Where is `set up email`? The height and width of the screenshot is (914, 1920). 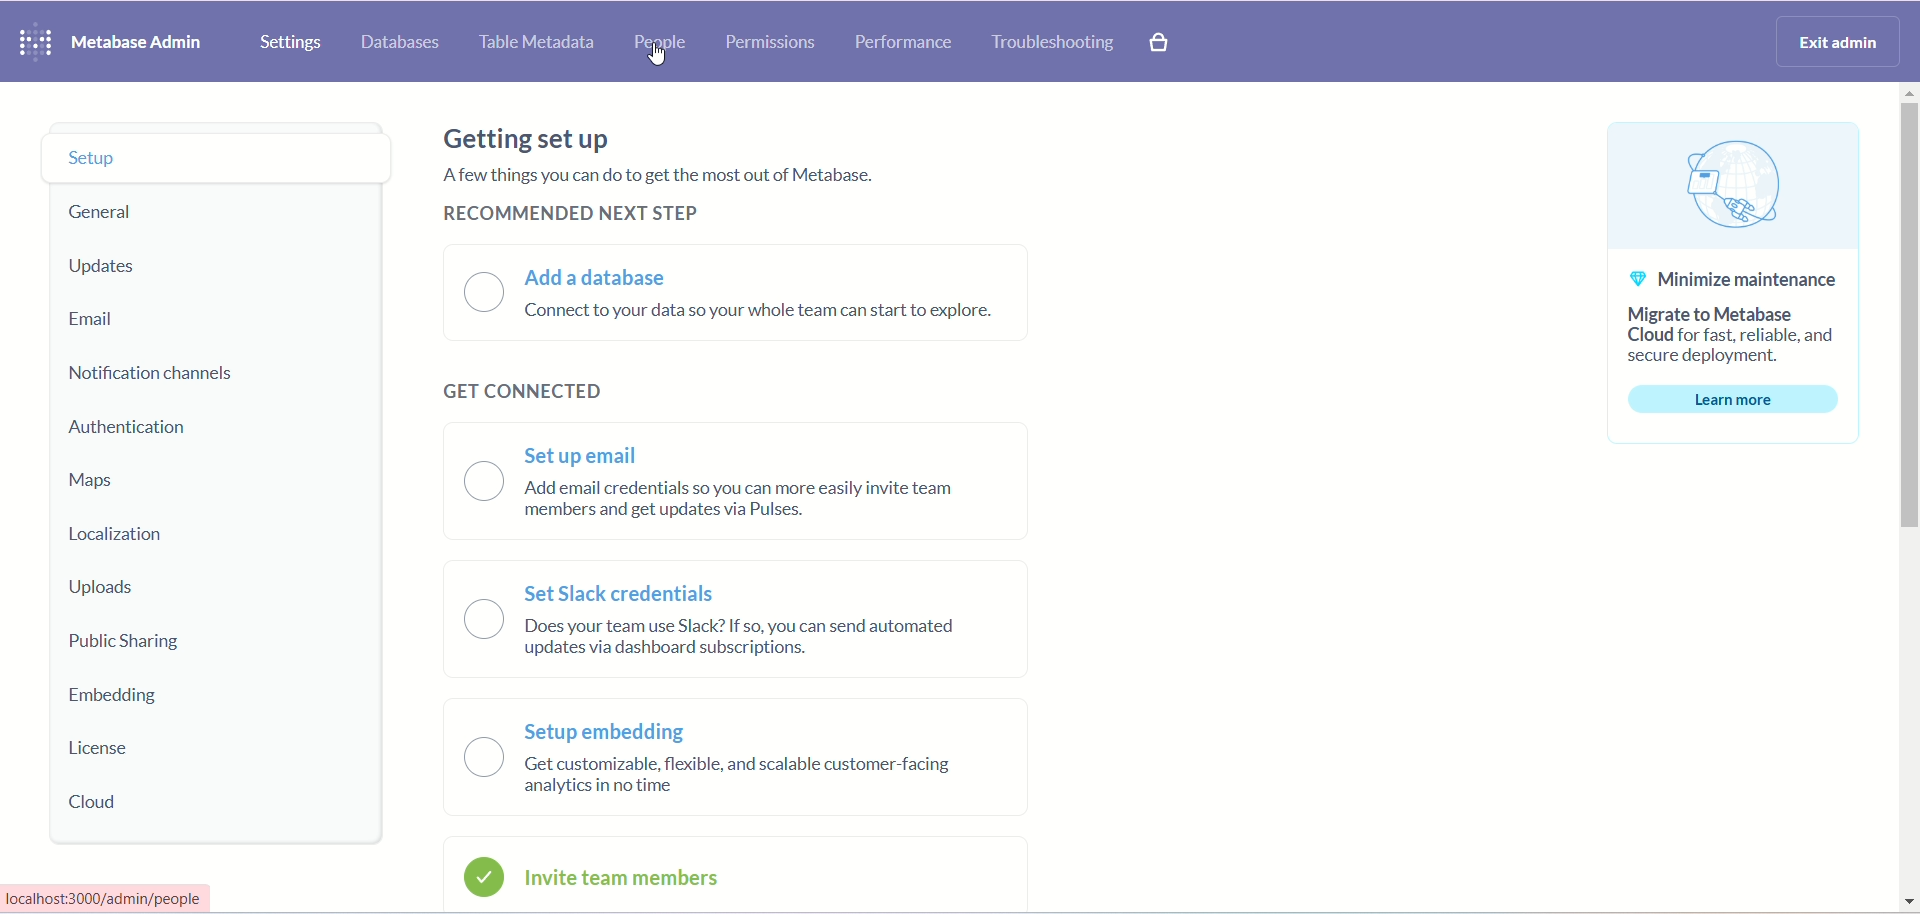
set up email is located at coordinates (754, 486).